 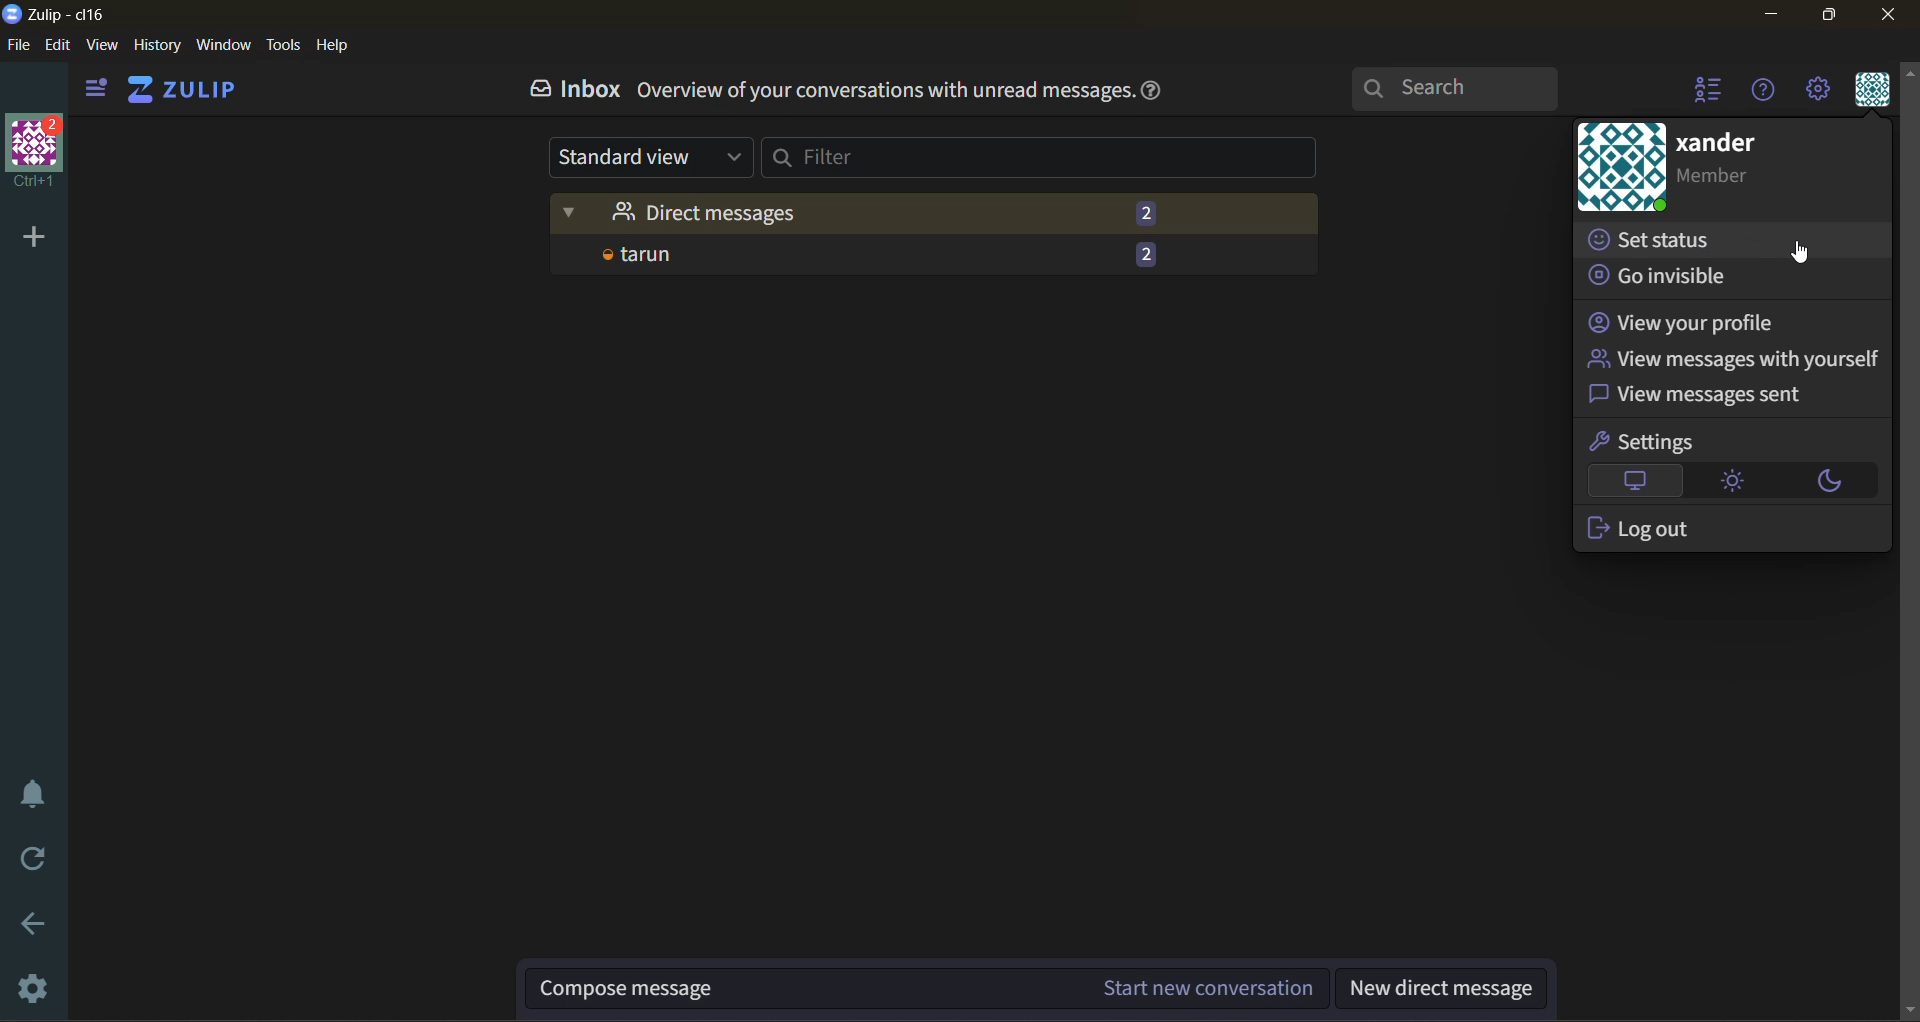 I want to click on Mouse Cursor, so click(x=1802, y=256).